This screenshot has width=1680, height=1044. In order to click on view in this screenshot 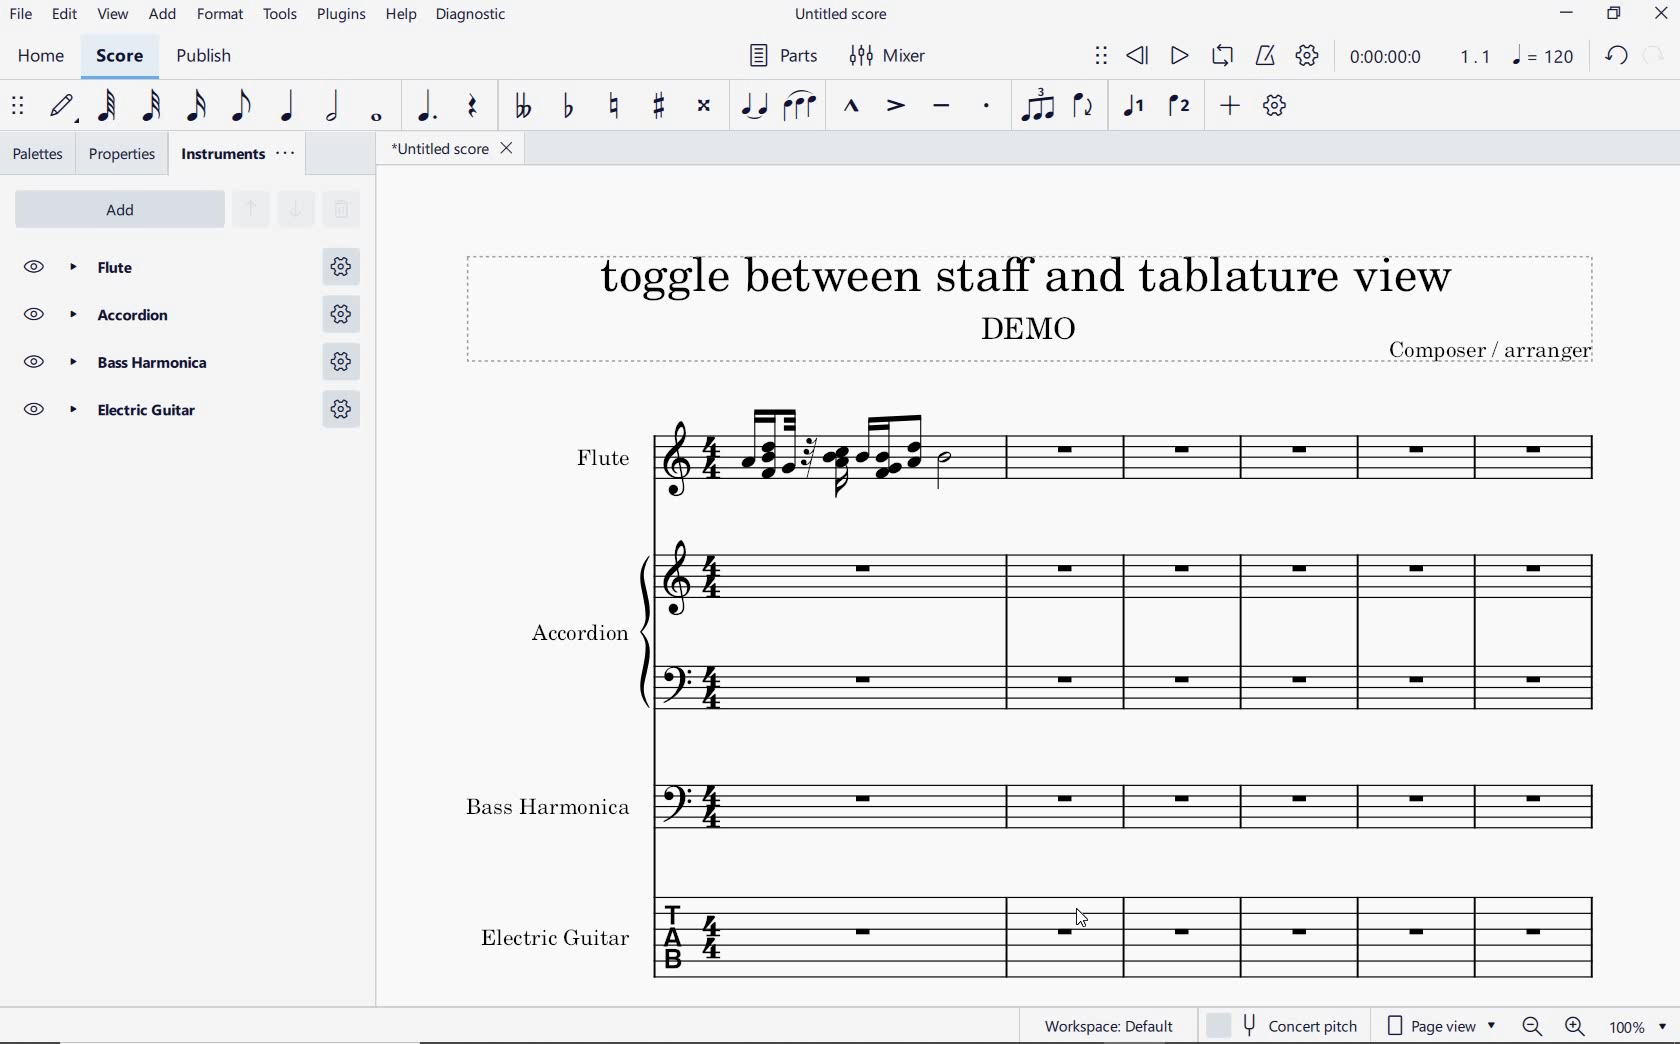, I will do `click(109, 19)`.